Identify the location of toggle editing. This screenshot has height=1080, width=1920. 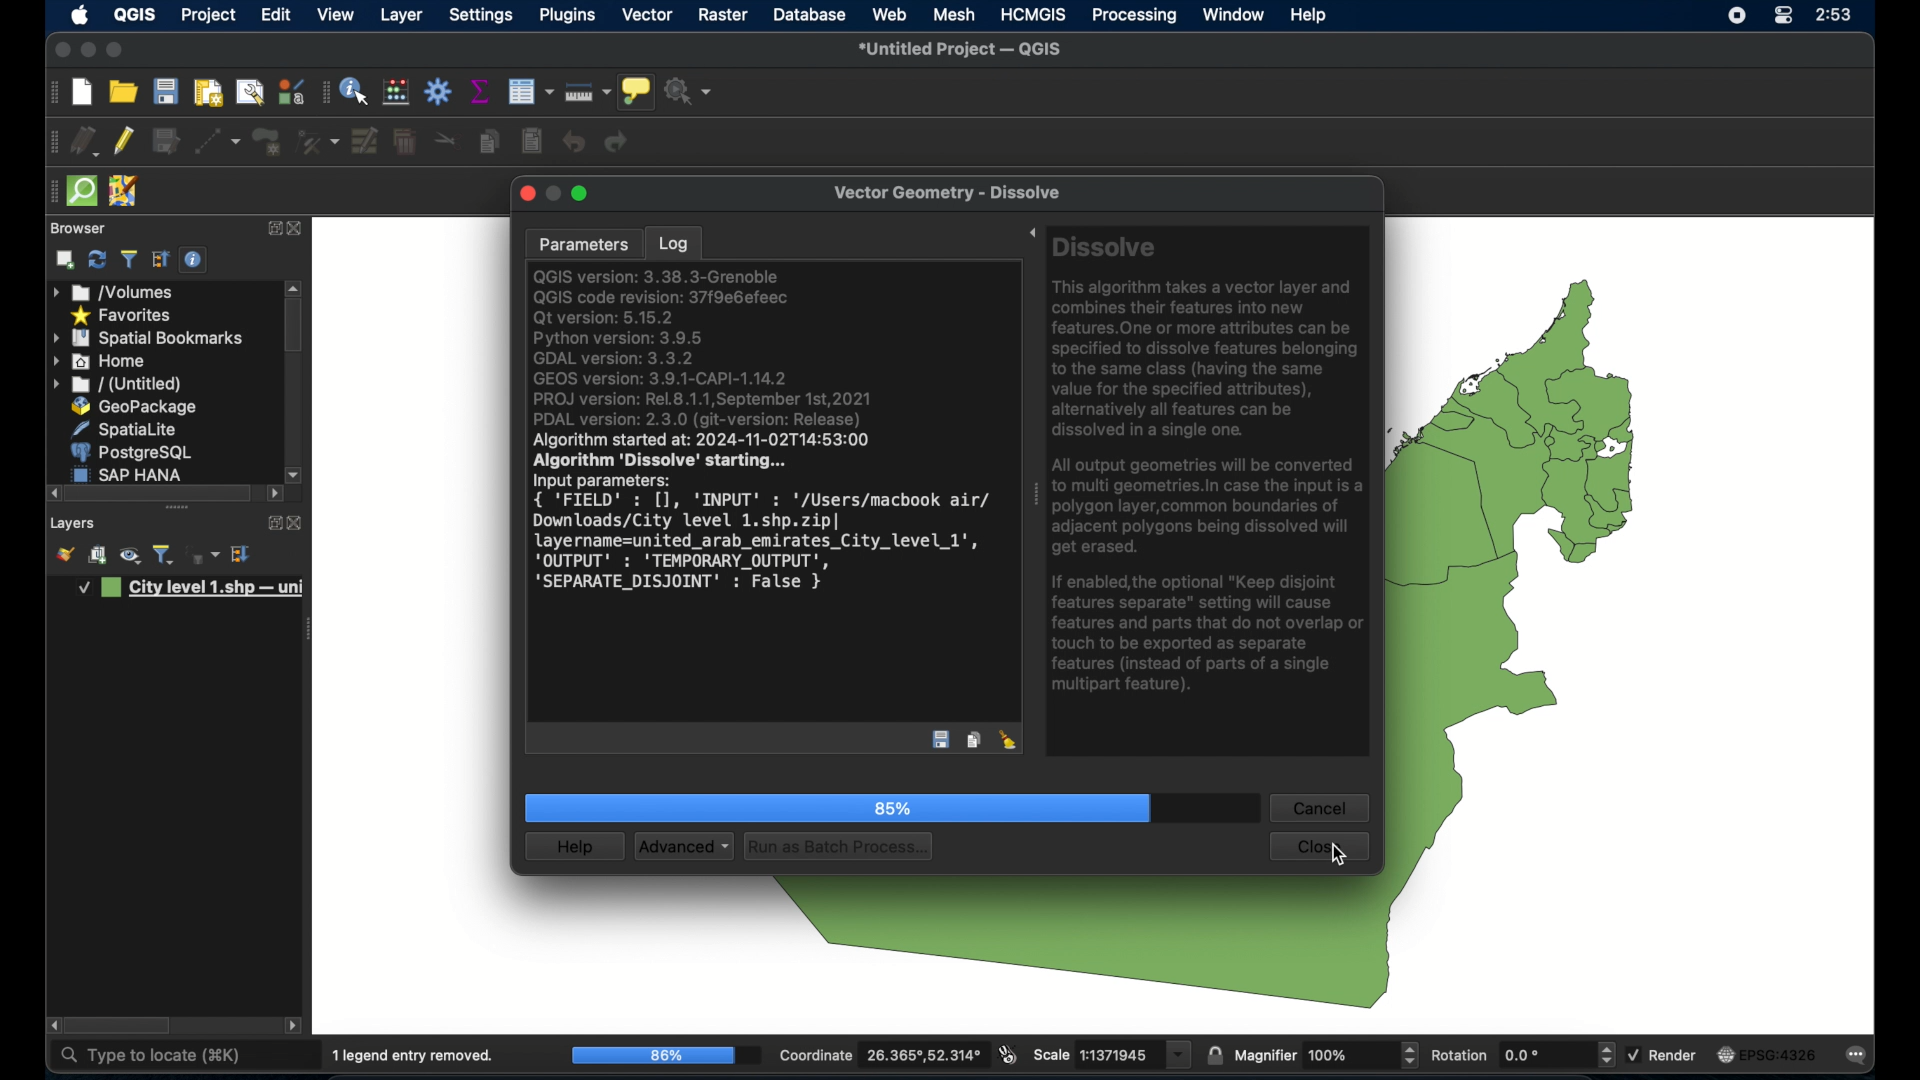
(125, 141).